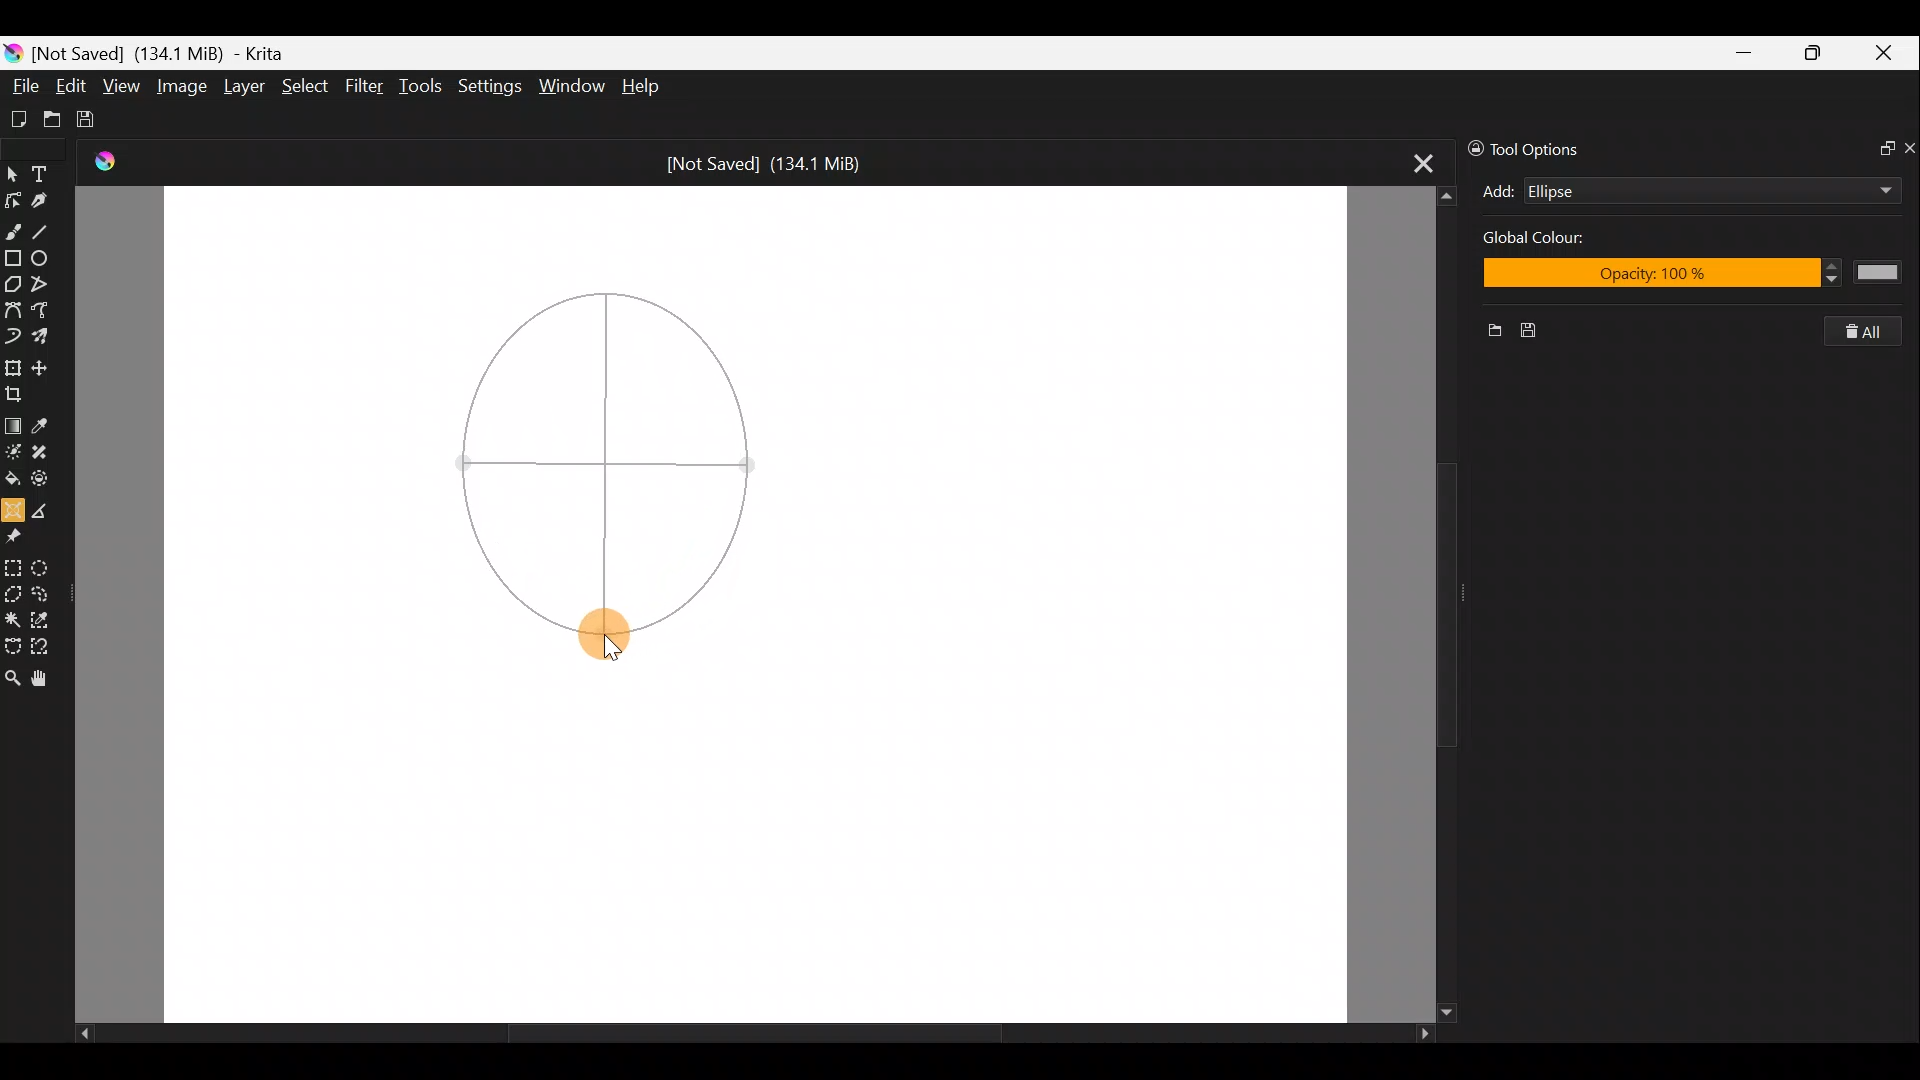  I want to click on Layer, so click(242, 87).